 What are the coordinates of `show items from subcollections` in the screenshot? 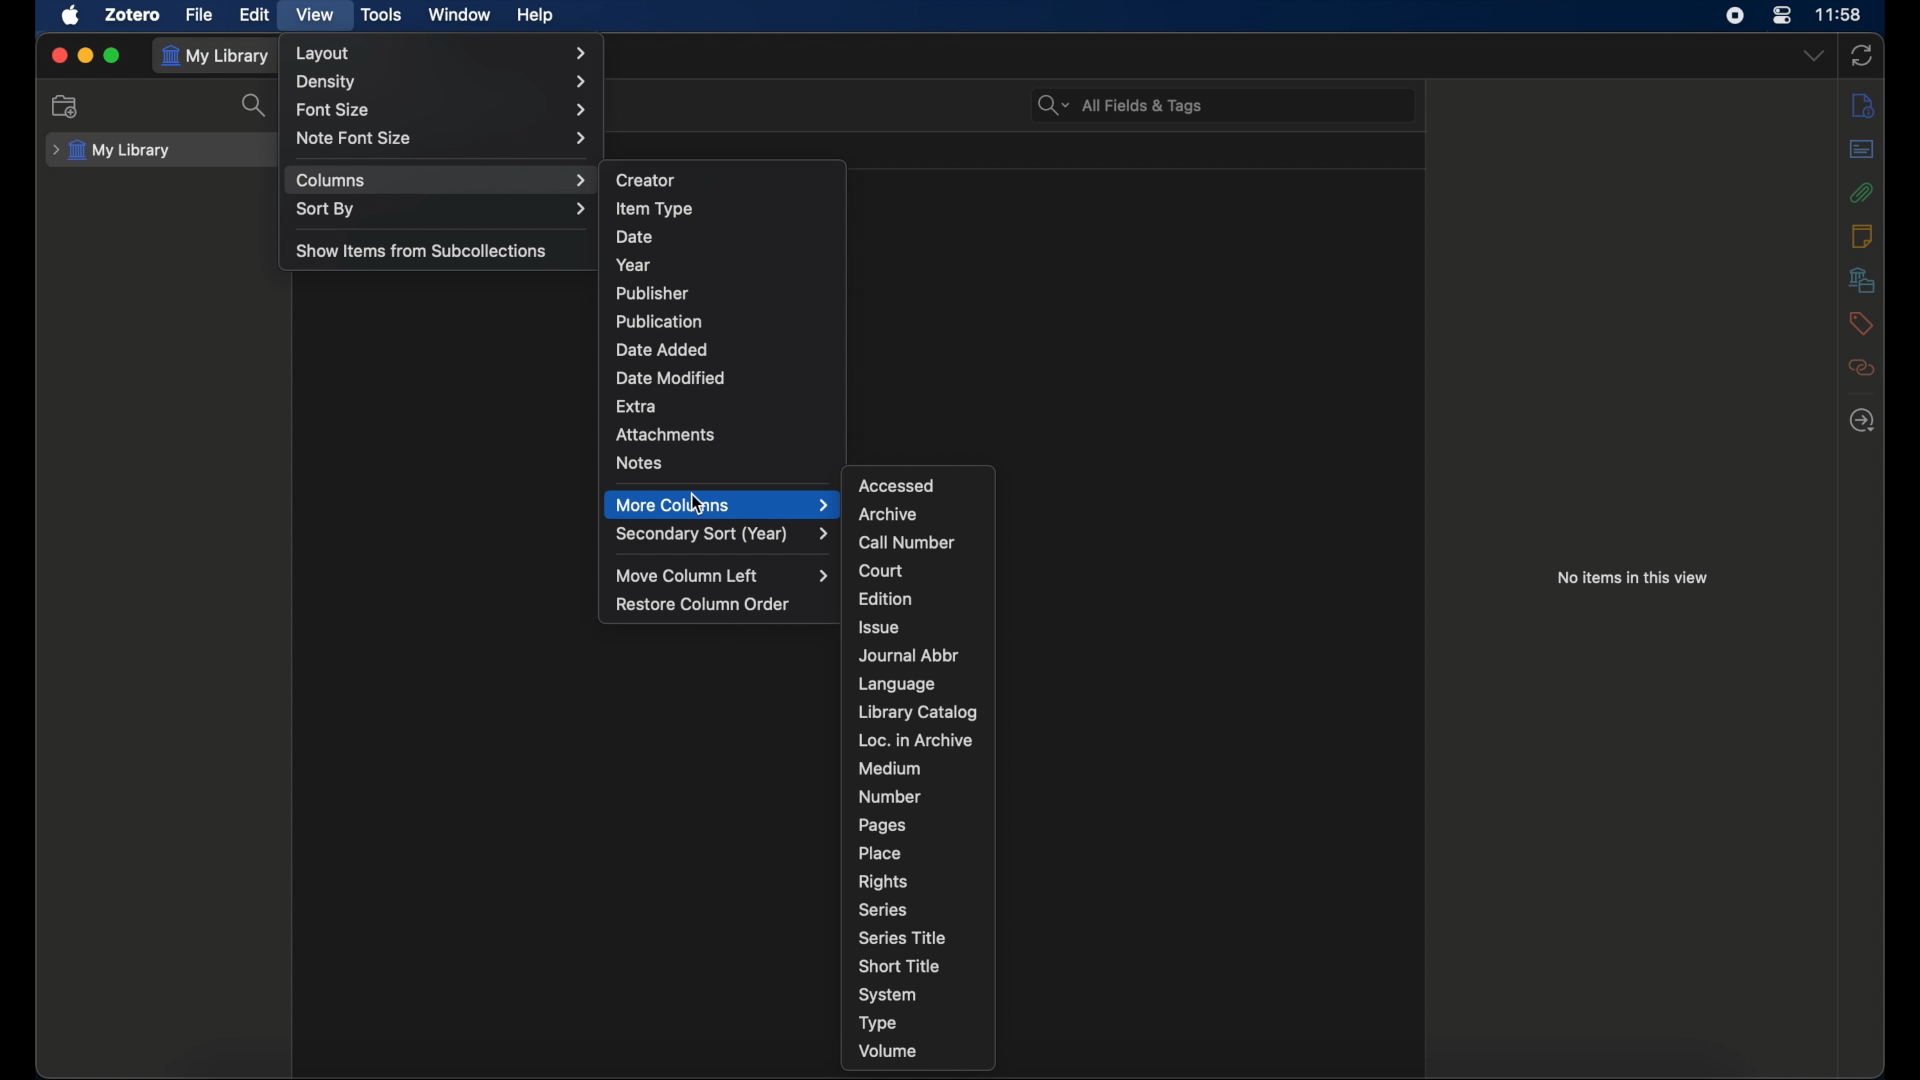 It's located at (420, 249).